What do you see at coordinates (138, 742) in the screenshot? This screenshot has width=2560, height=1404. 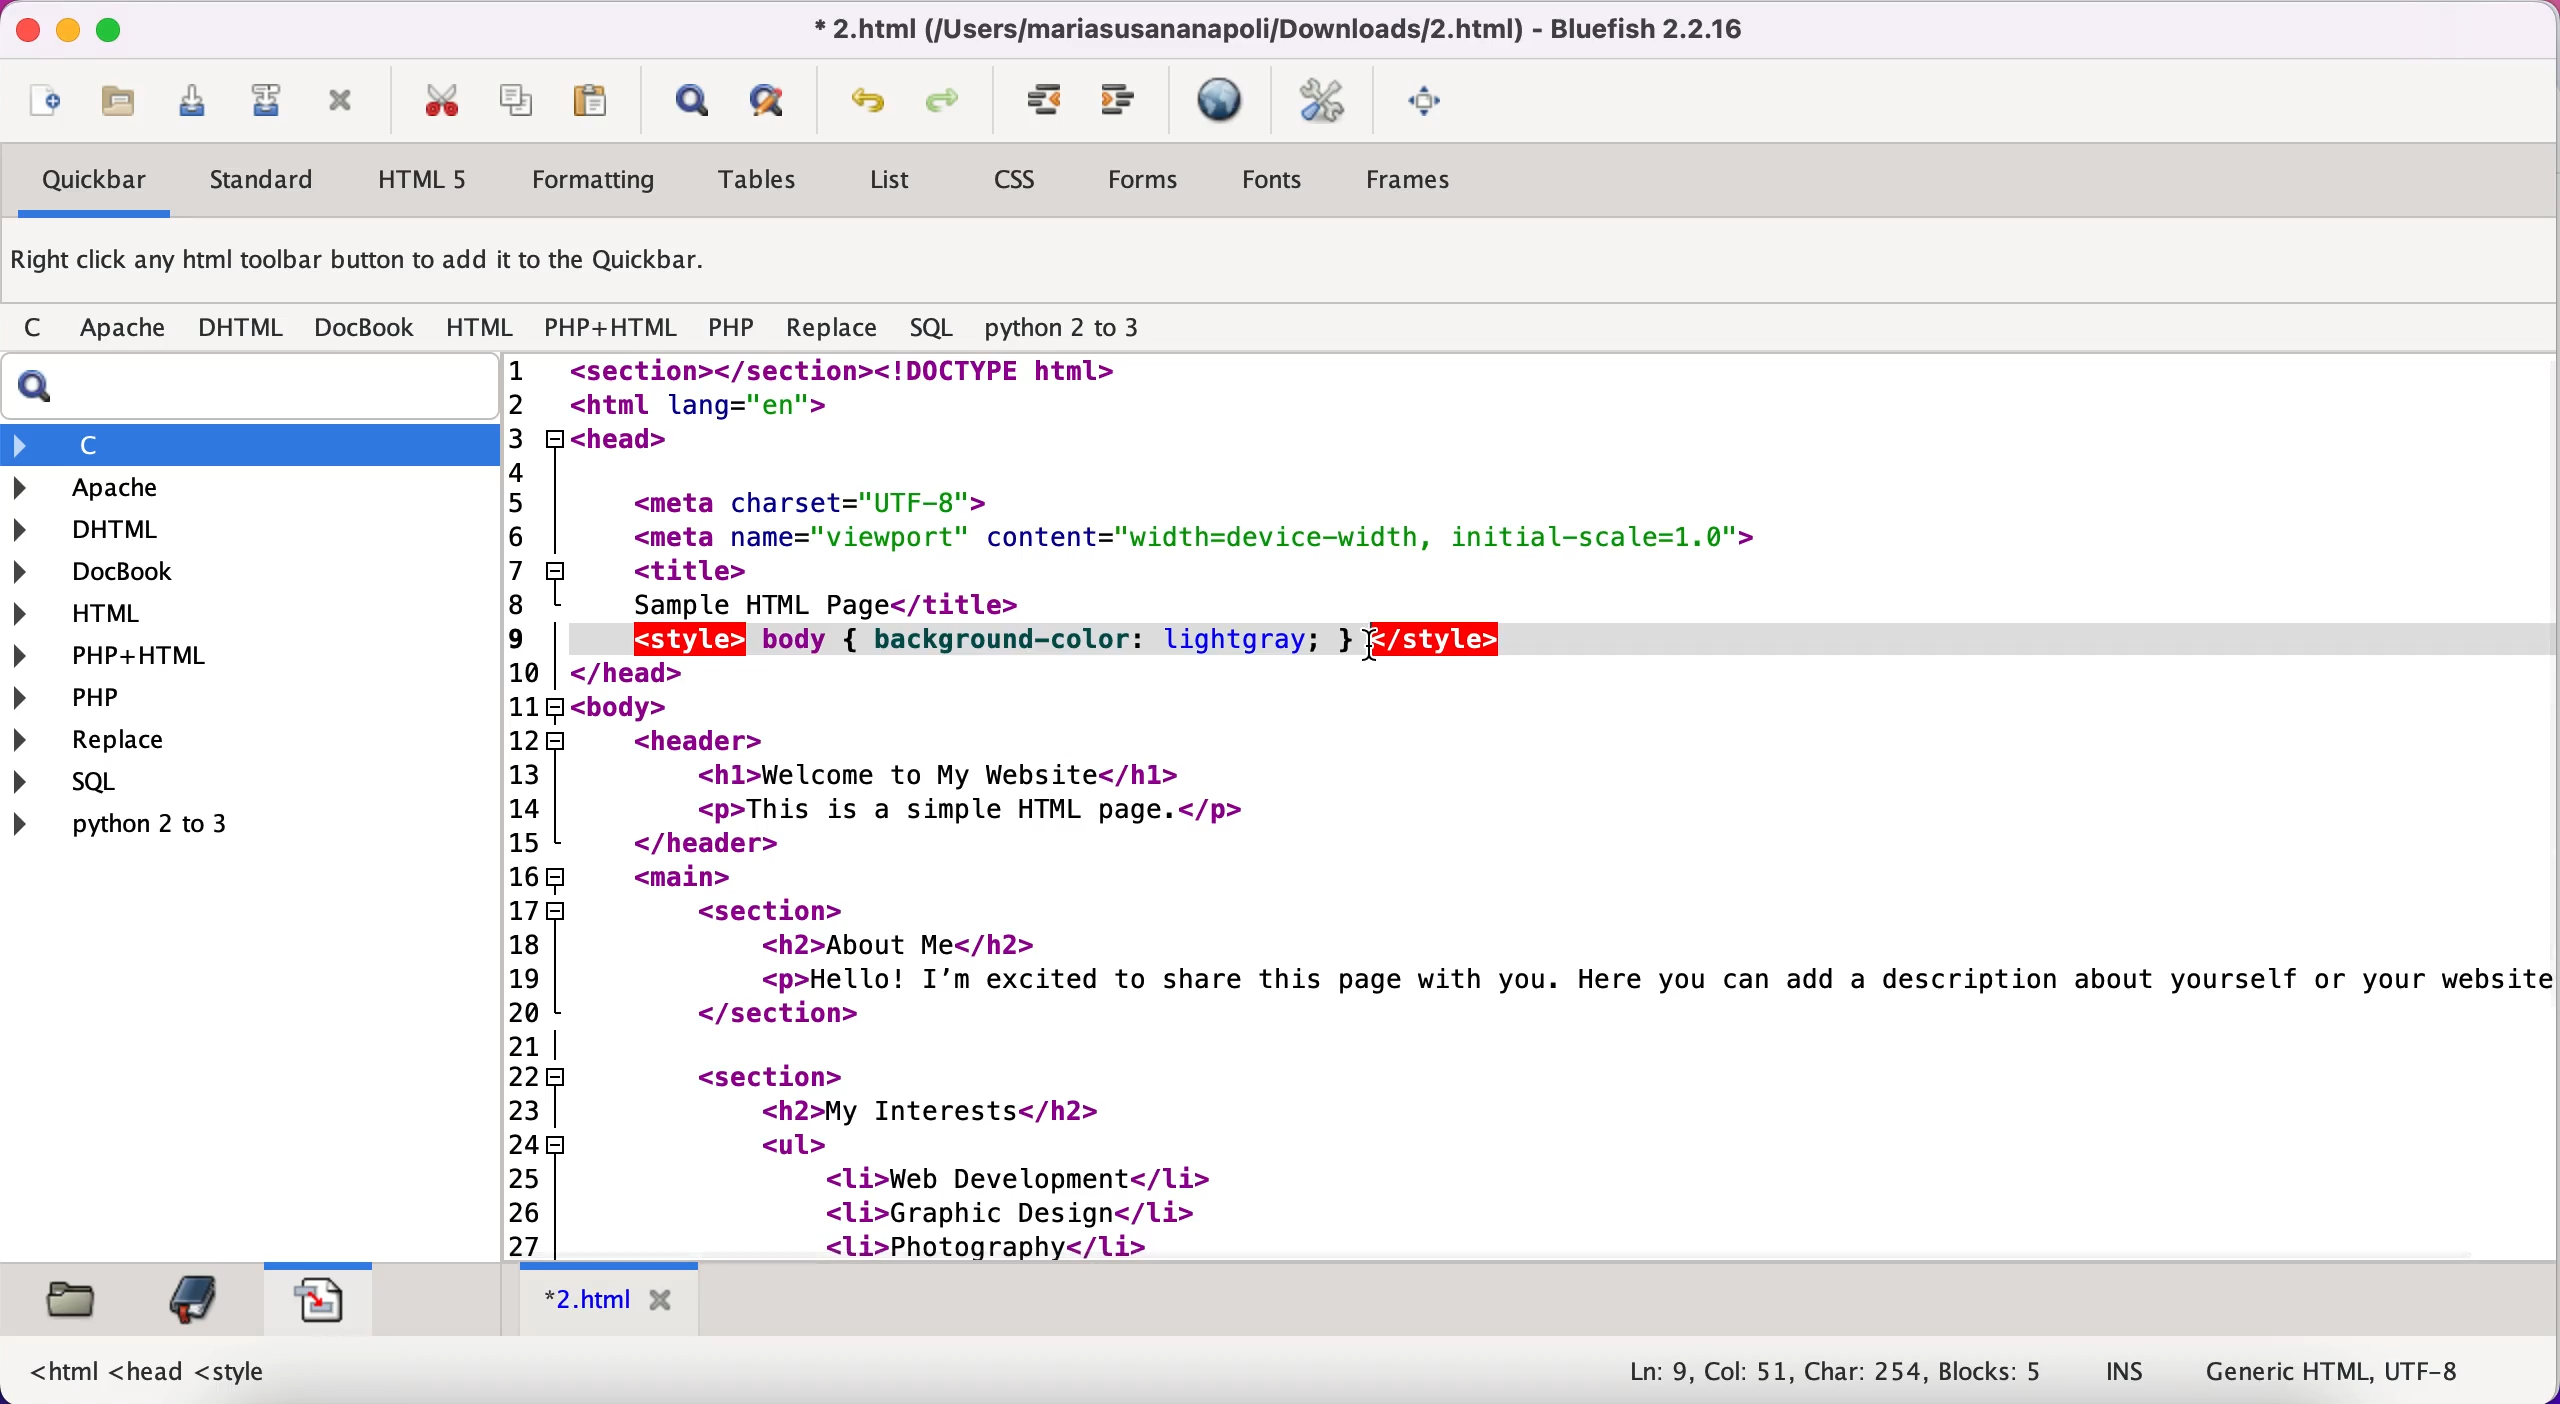 I see `replace` at bounding box center [138, 742].